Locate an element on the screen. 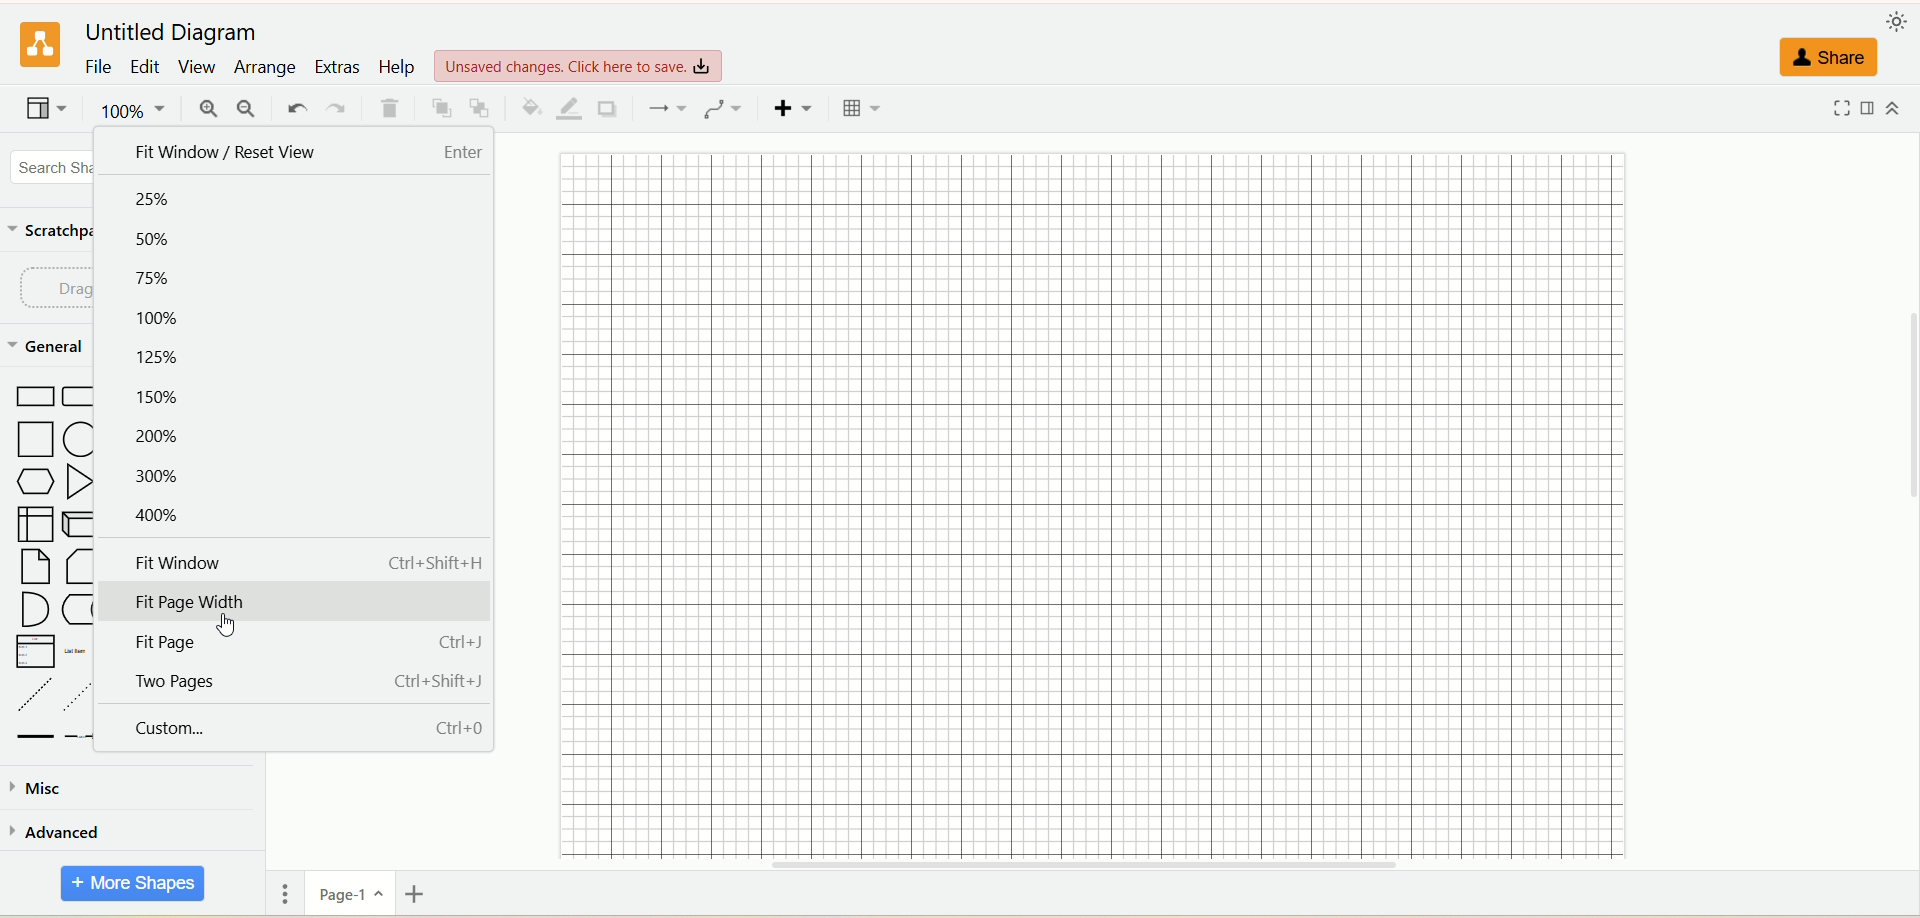 Image resolution: width=1920 pixels, height=918 pixels. 200% is located at coordinates (164, 436).